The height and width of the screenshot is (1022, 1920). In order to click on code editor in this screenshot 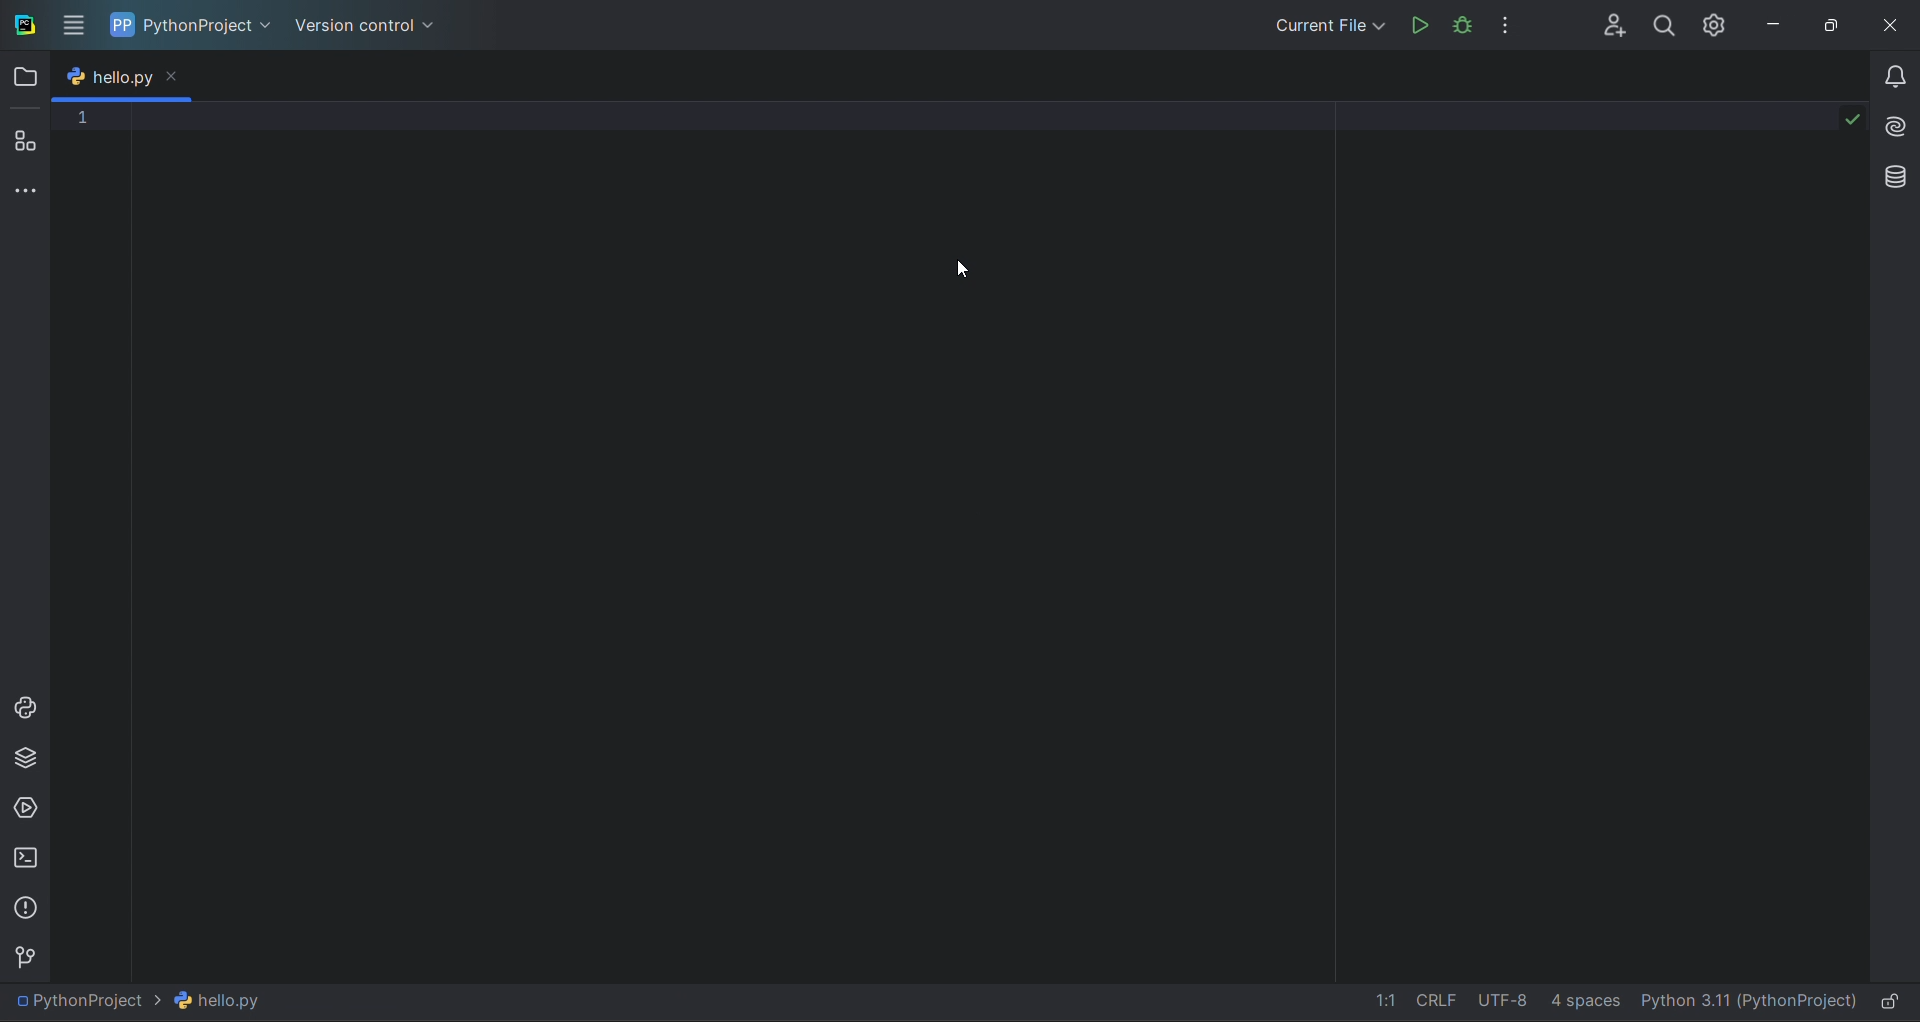, I will do `click(994, 536)`.